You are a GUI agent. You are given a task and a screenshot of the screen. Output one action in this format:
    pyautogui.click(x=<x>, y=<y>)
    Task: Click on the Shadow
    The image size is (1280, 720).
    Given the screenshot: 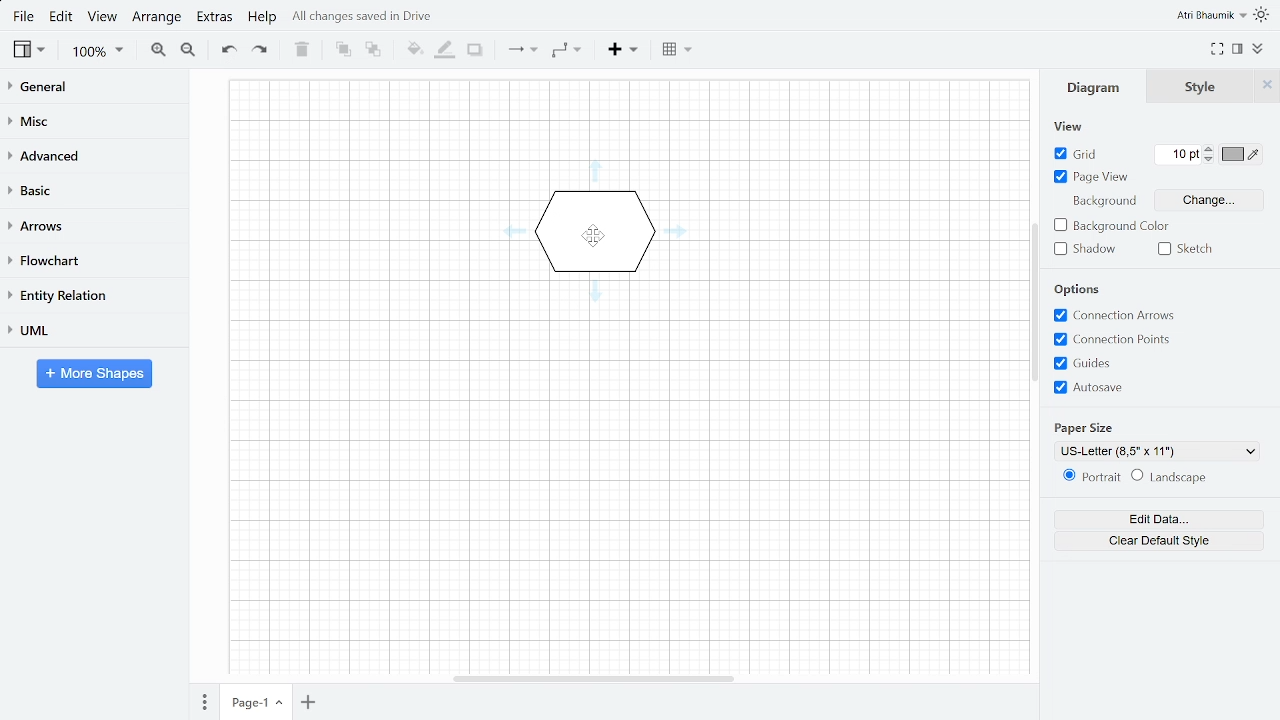 What is the action you would take?
    pyautogui.click(x=1089, y=250)
    